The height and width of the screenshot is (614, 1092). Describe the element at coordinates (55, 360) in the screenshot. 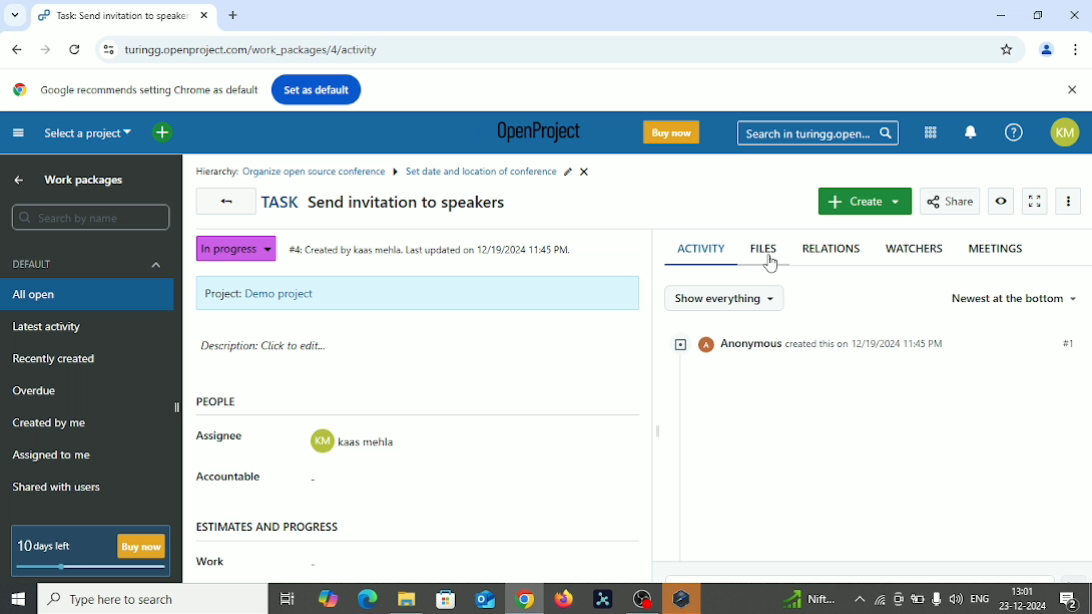

I see `Recently created` at that location.